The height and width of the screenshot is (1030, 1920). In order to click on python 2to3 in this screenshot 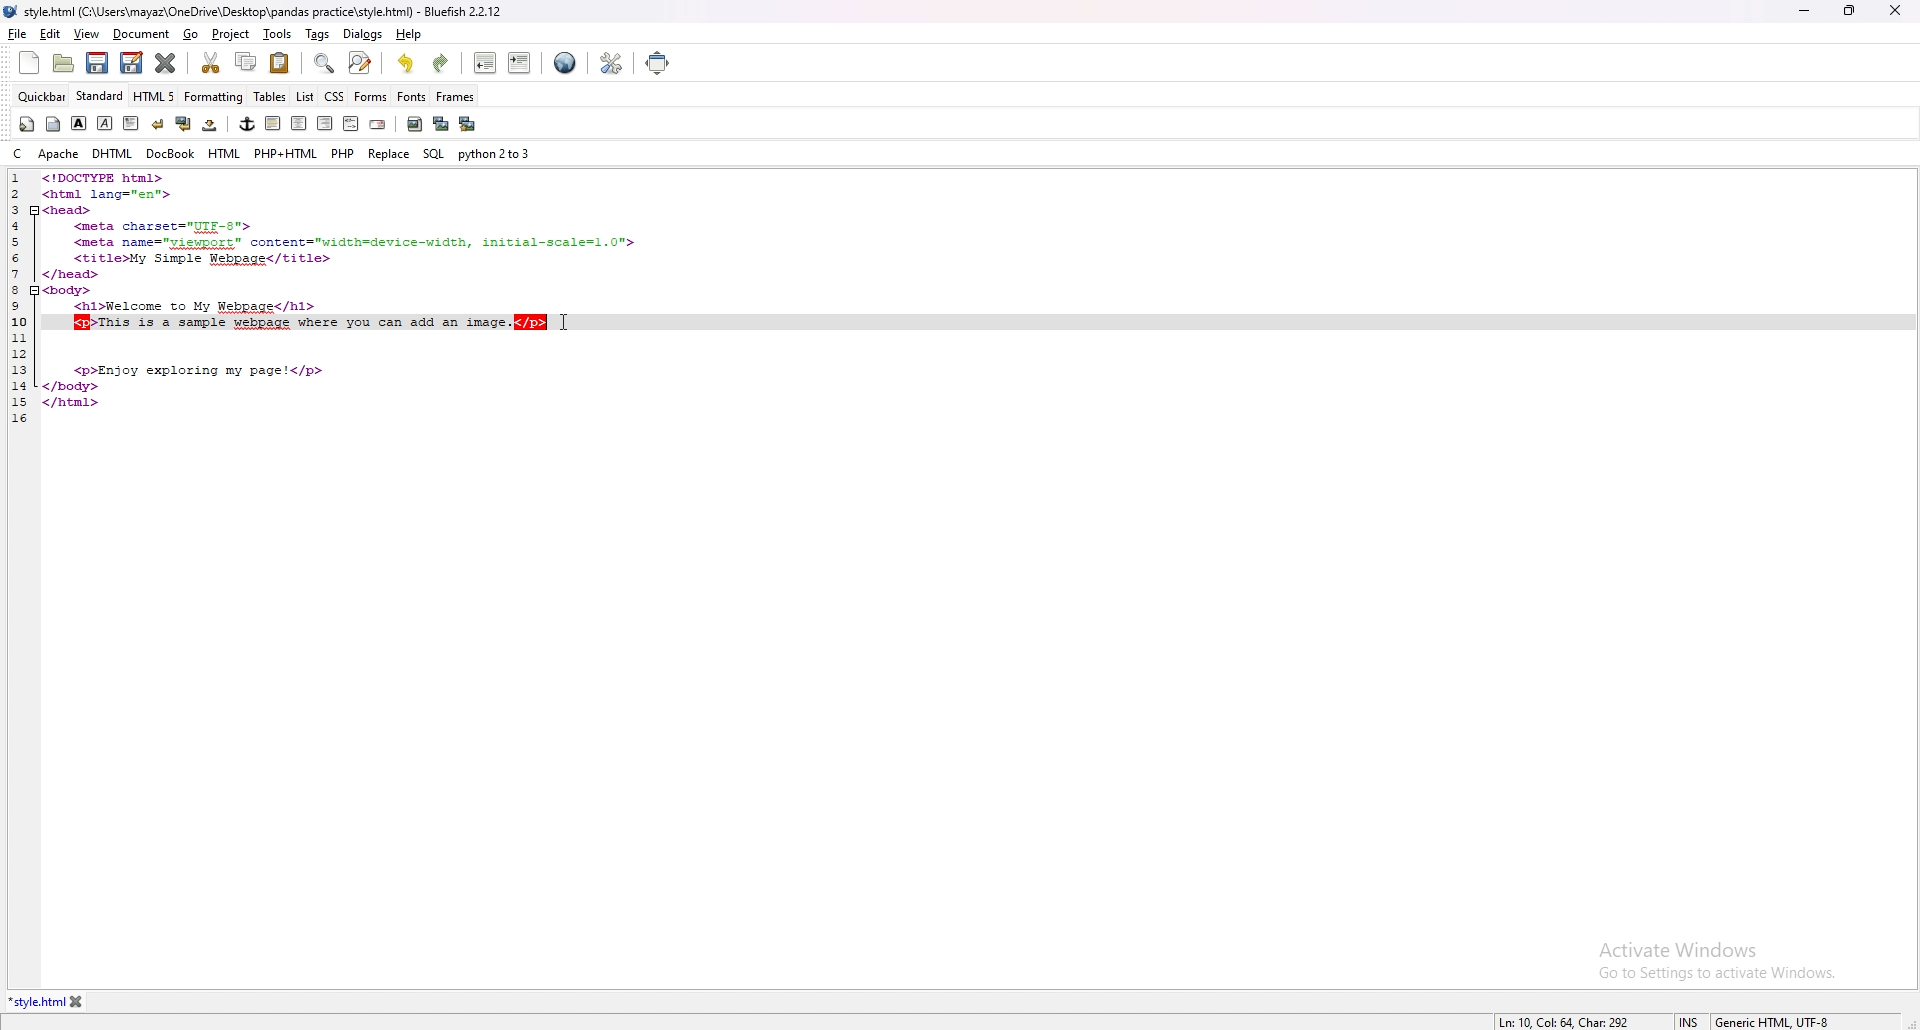, I will do `click(494, 153)`.